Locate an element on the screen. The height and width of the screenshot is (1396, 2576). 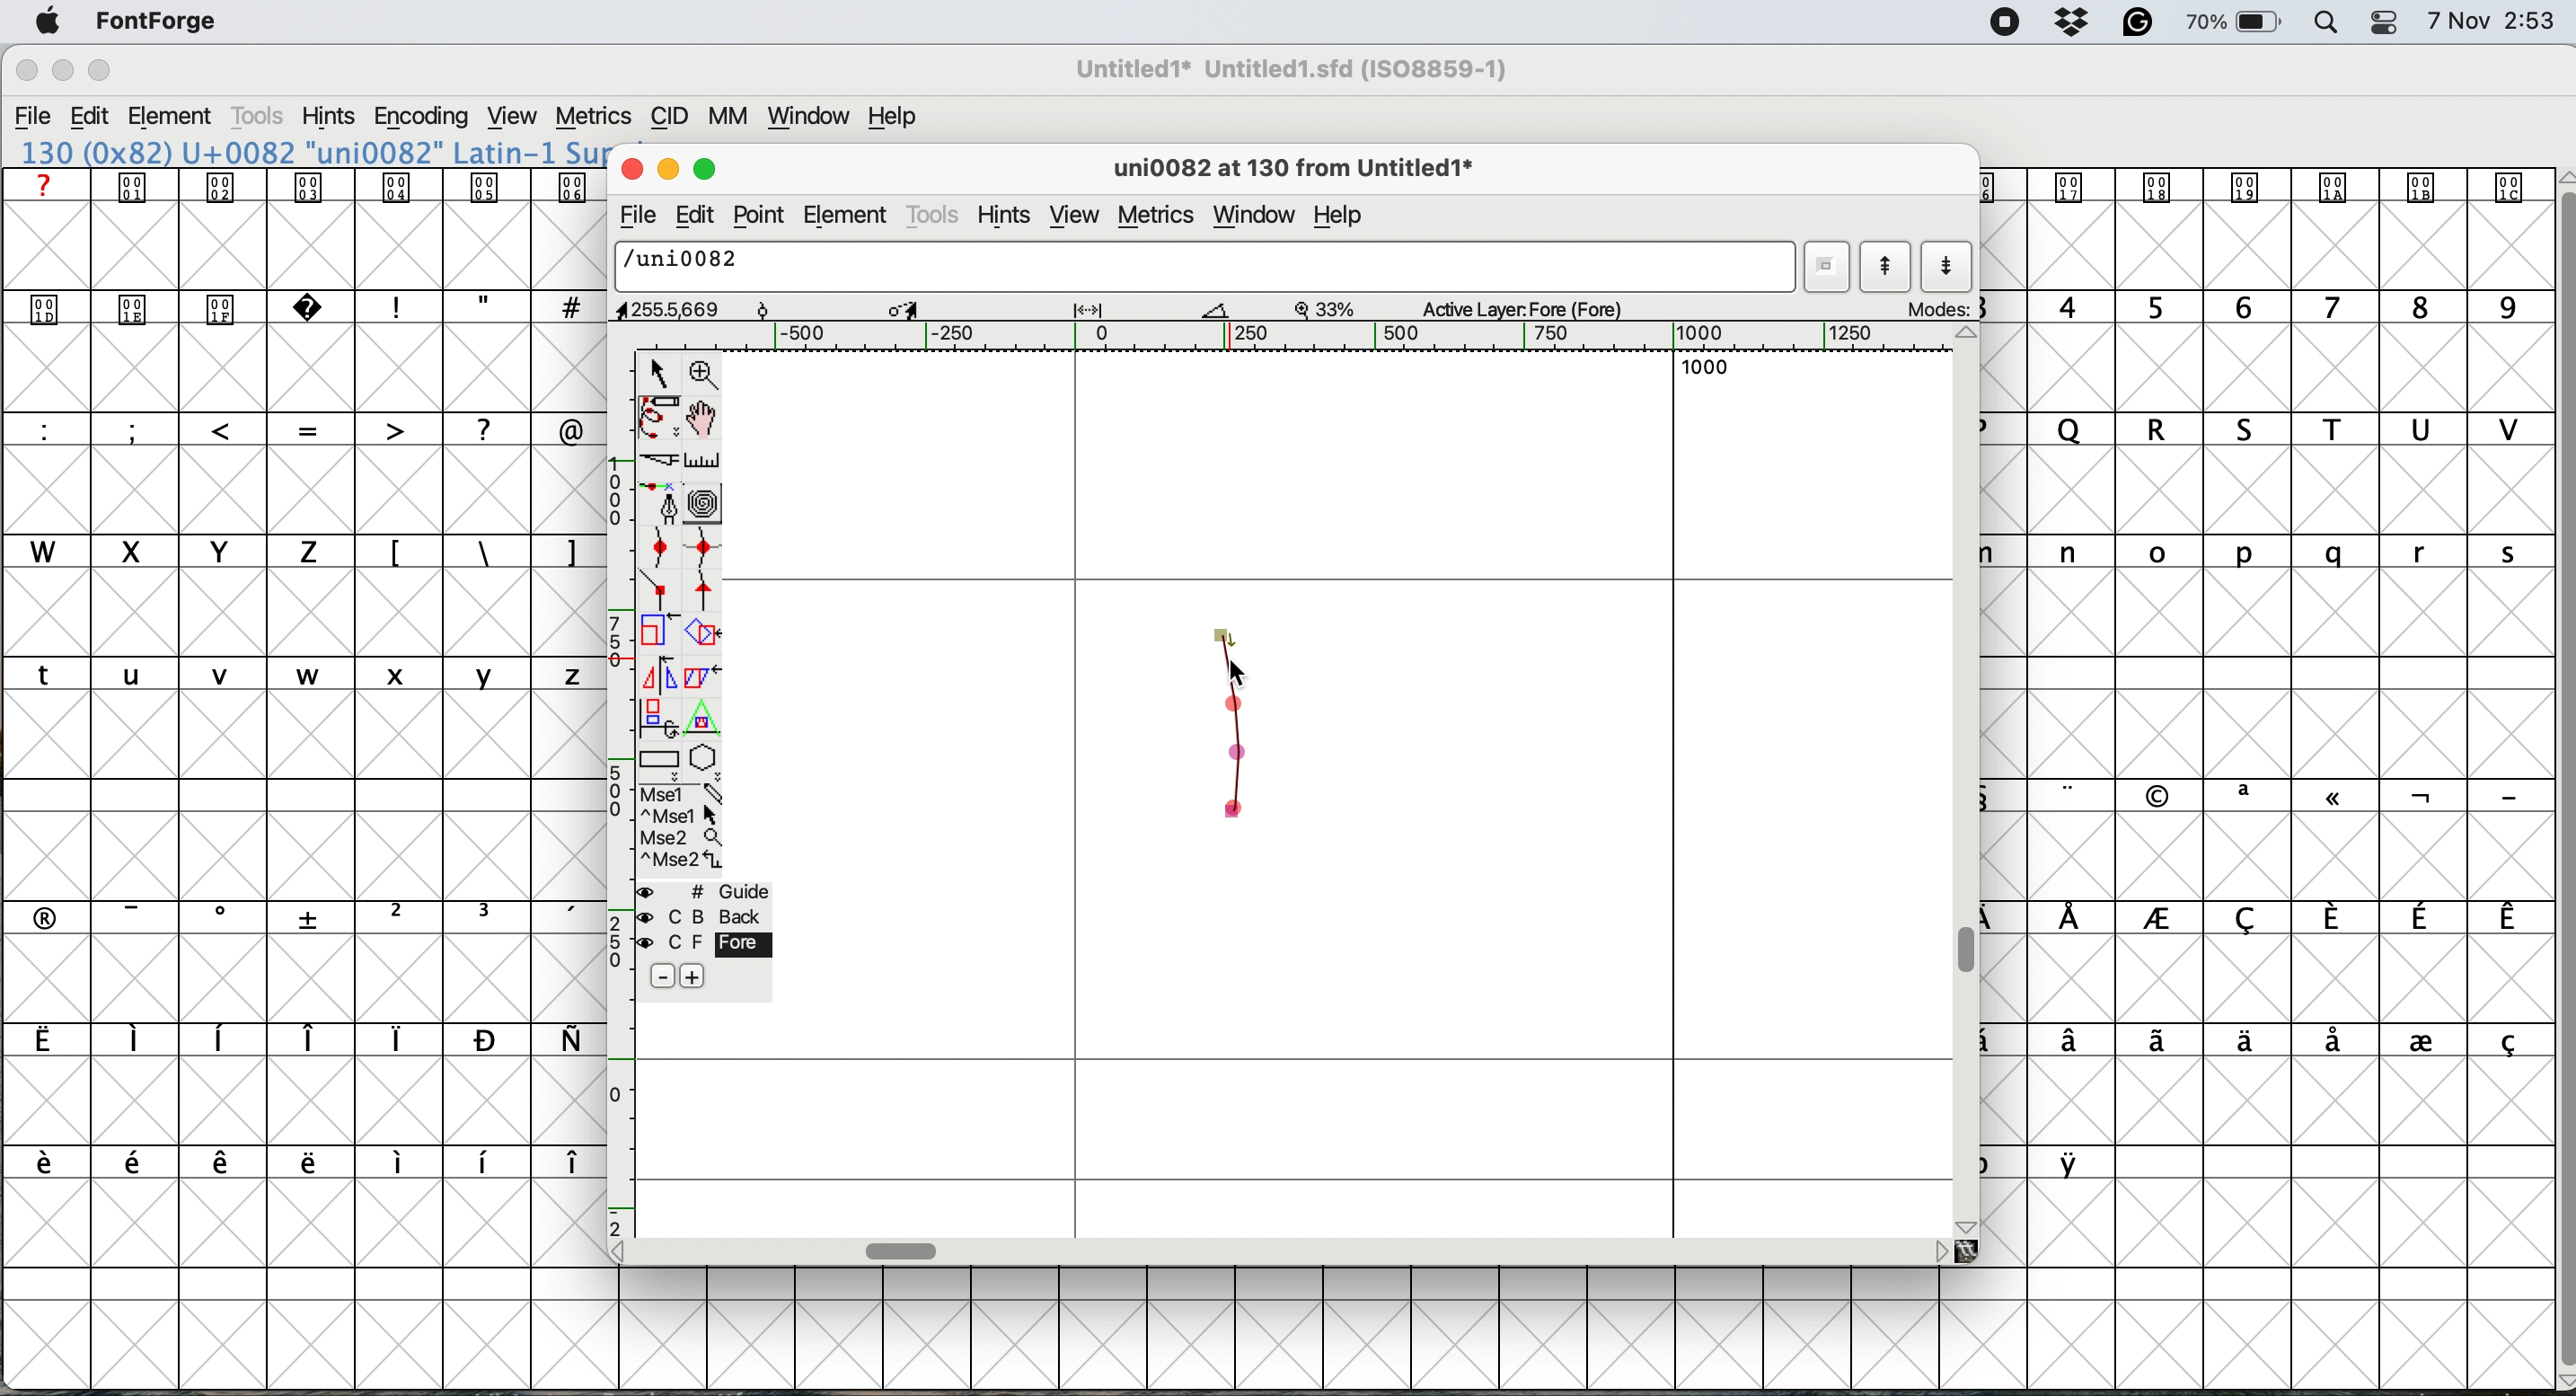
hints is located at coordinates (330, 118).